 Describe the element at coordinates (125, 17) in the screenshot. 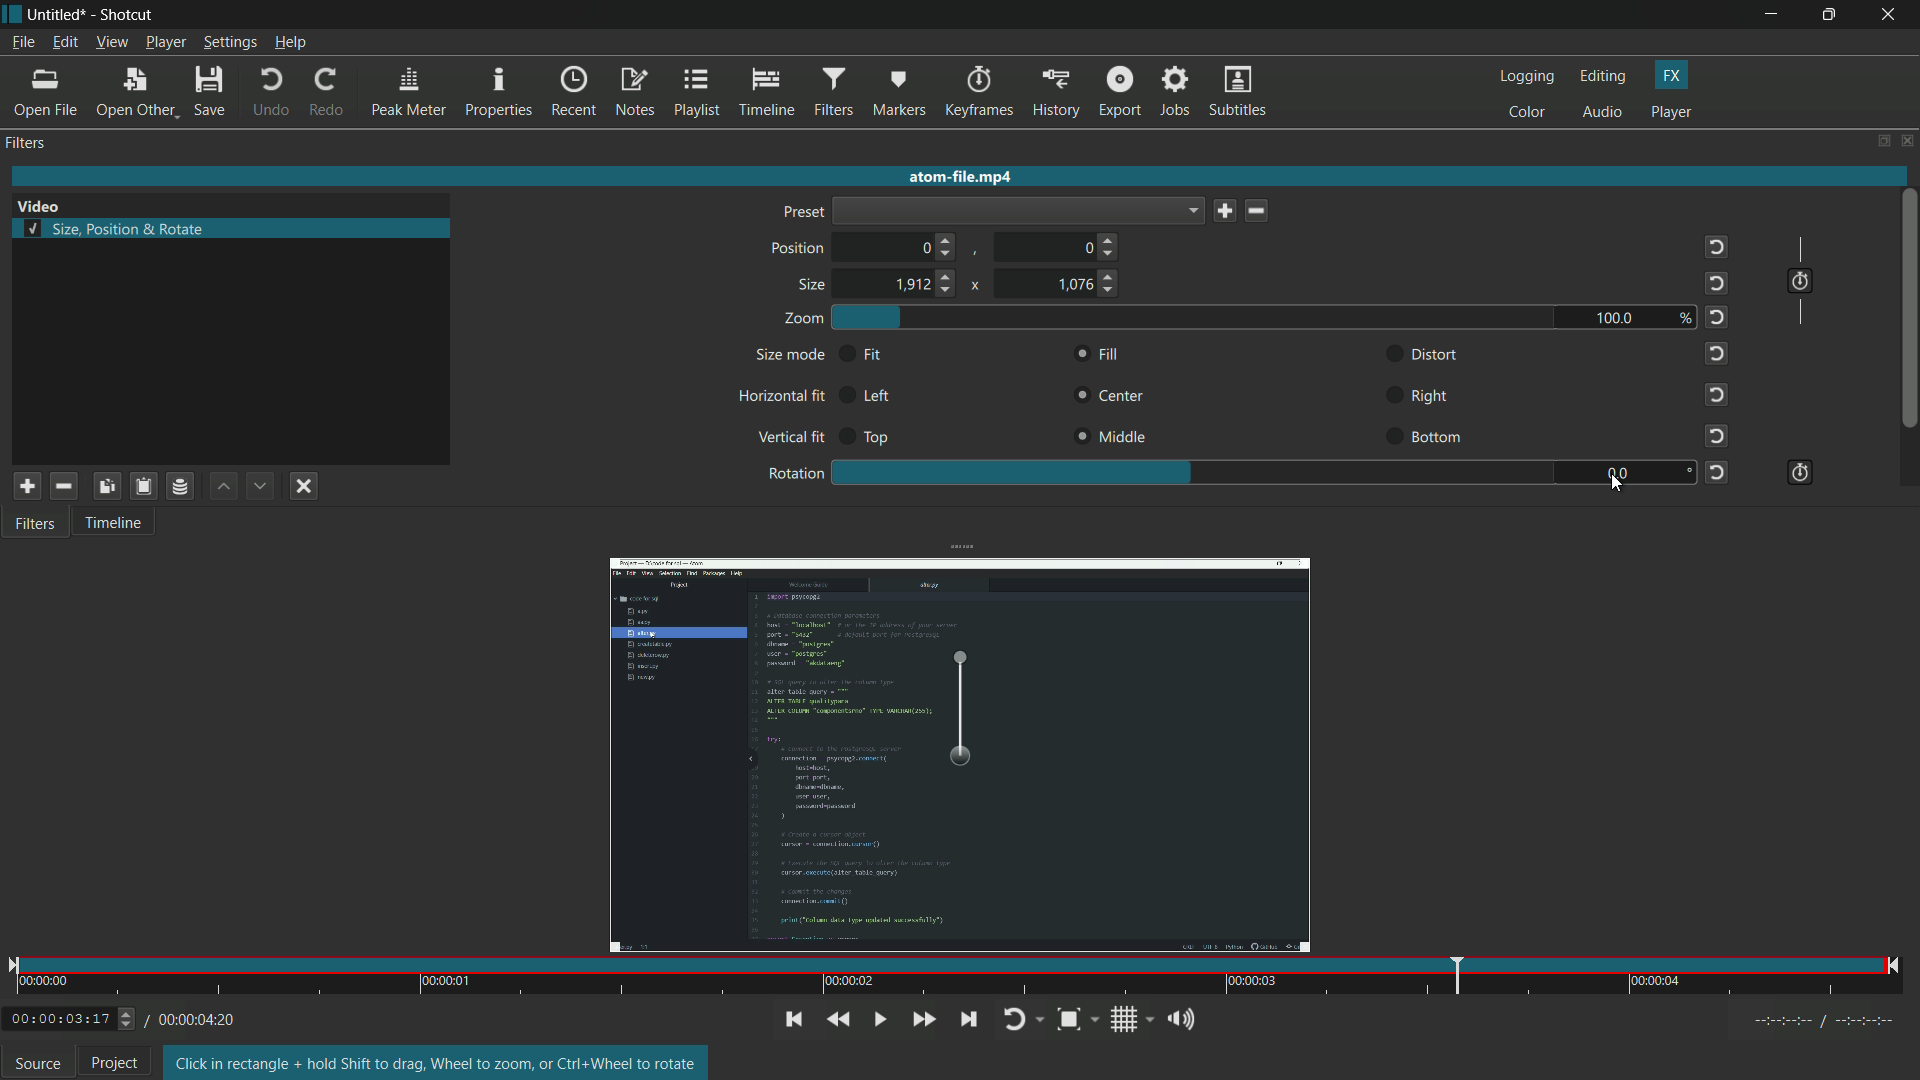

I see `shotcut` at that location.